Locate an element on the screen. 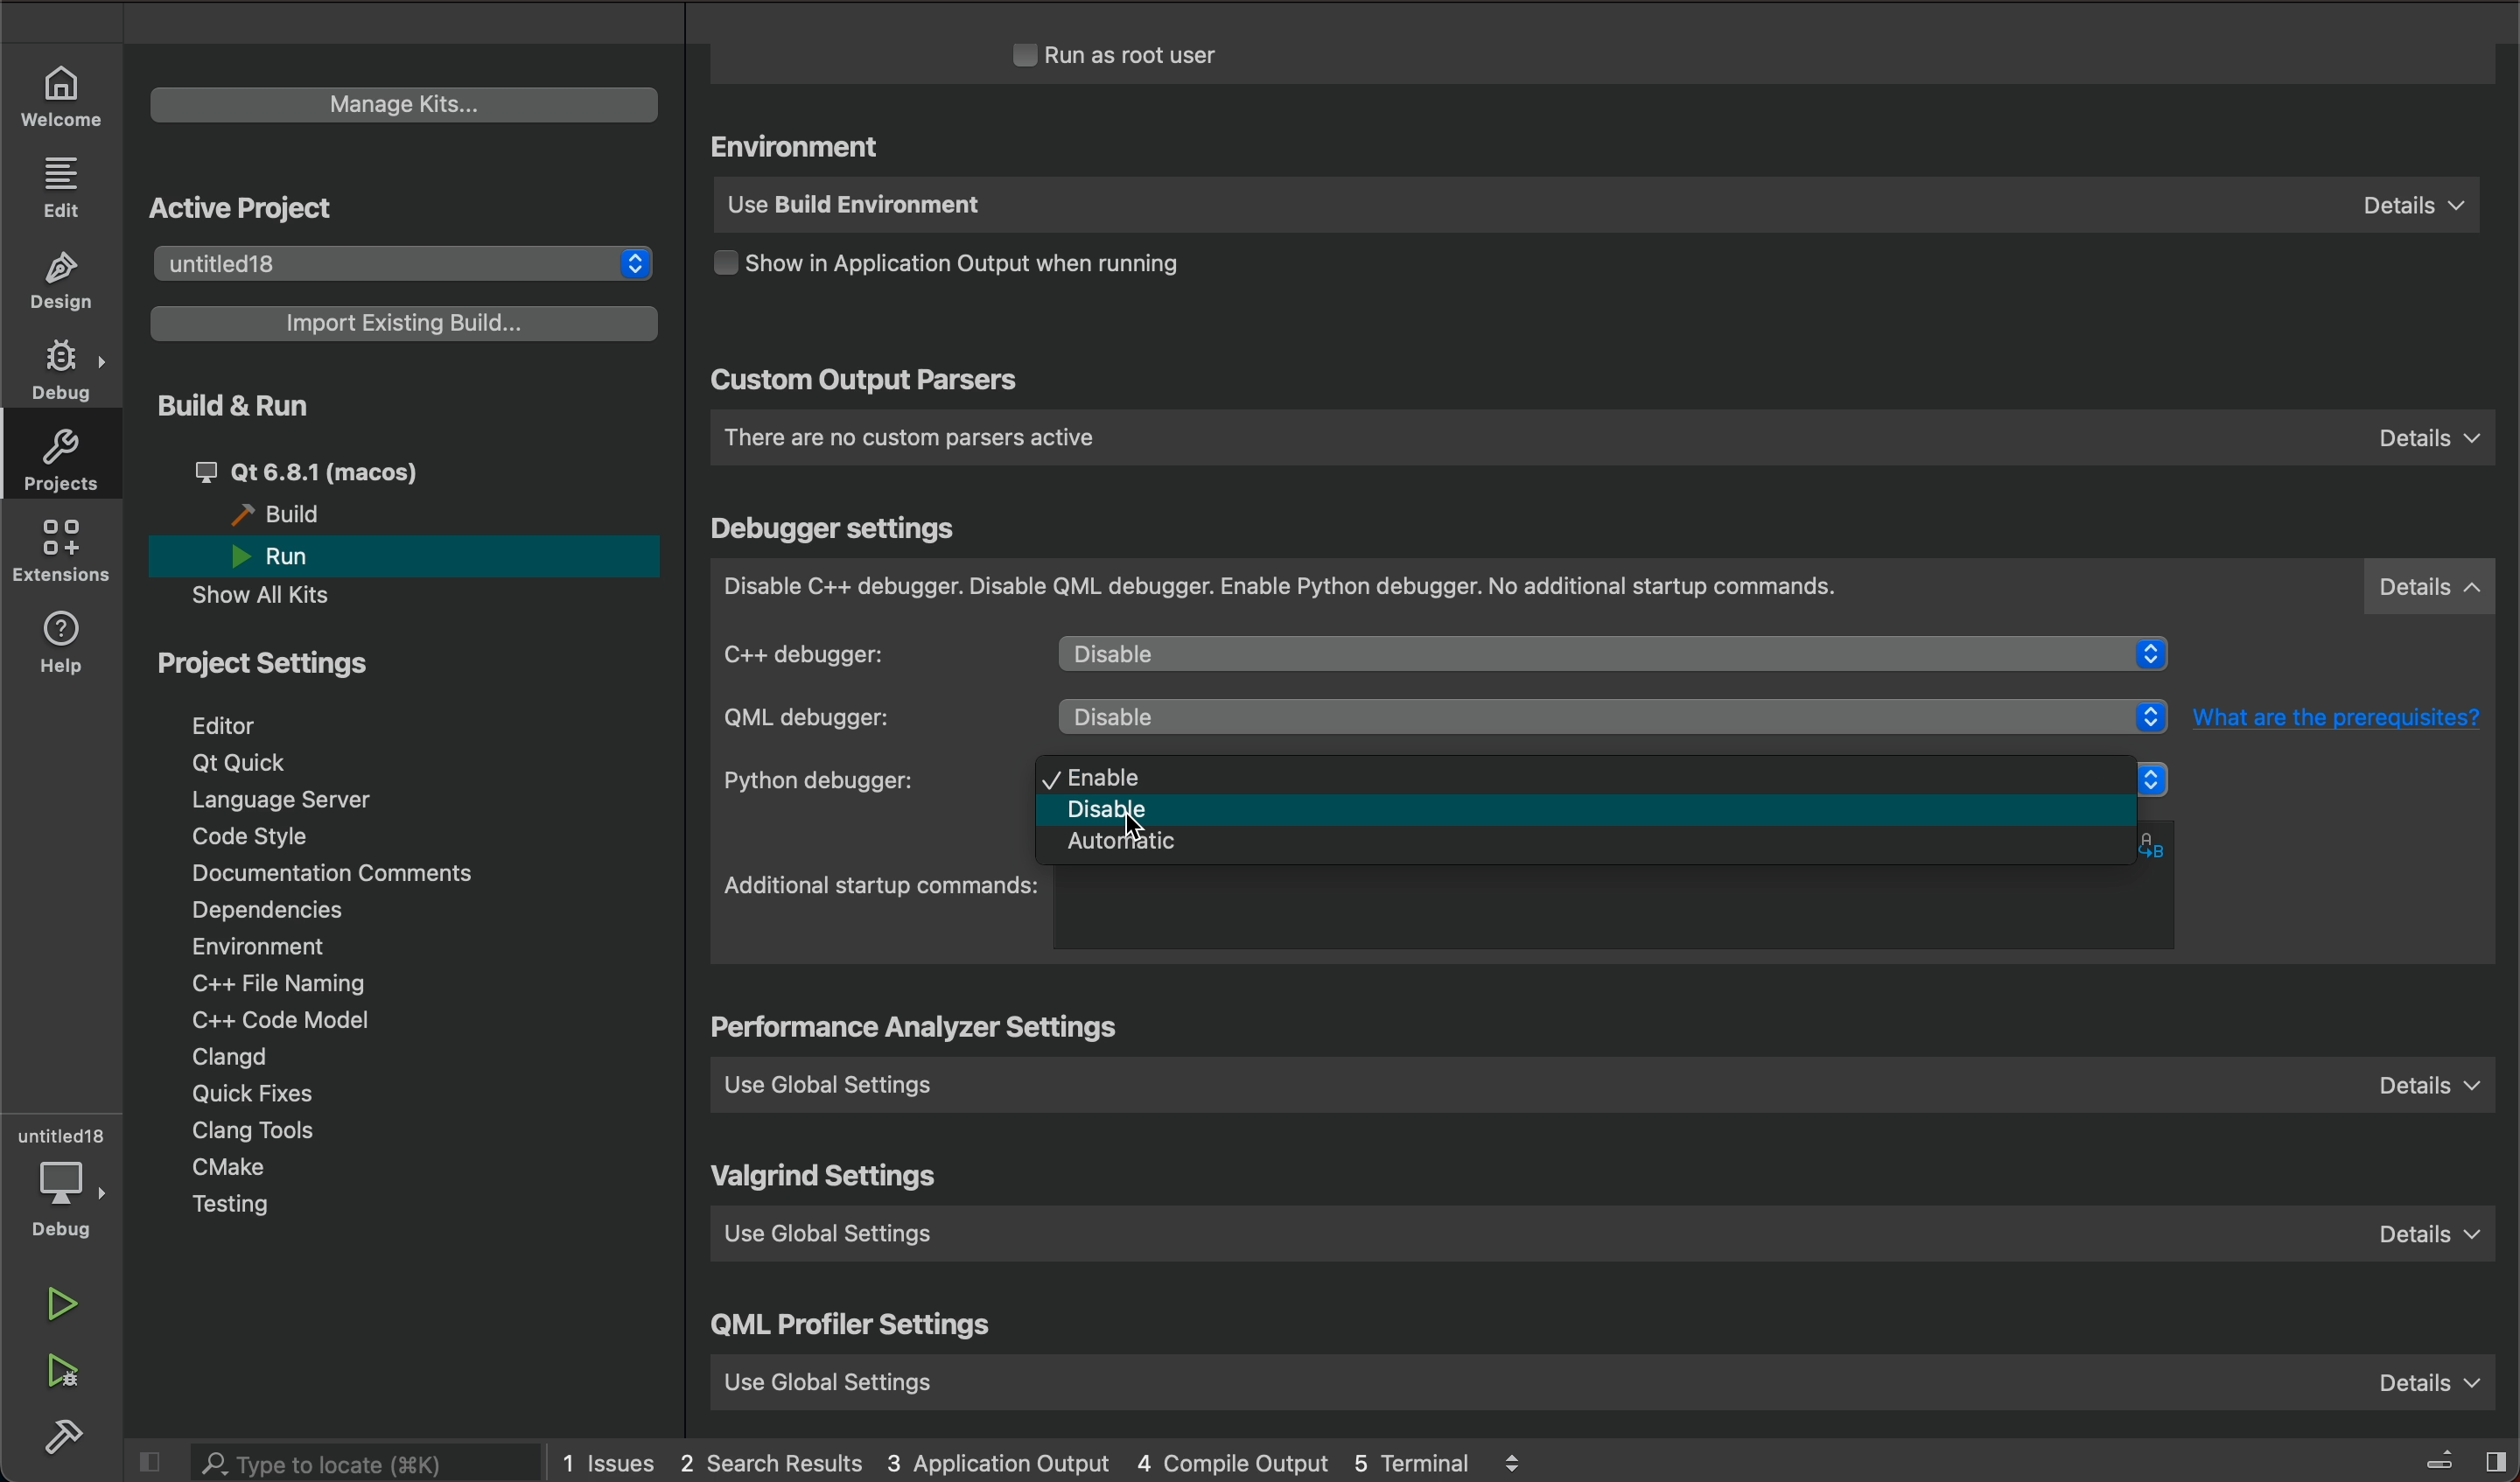  debug is located at coordinates (70, 1199).